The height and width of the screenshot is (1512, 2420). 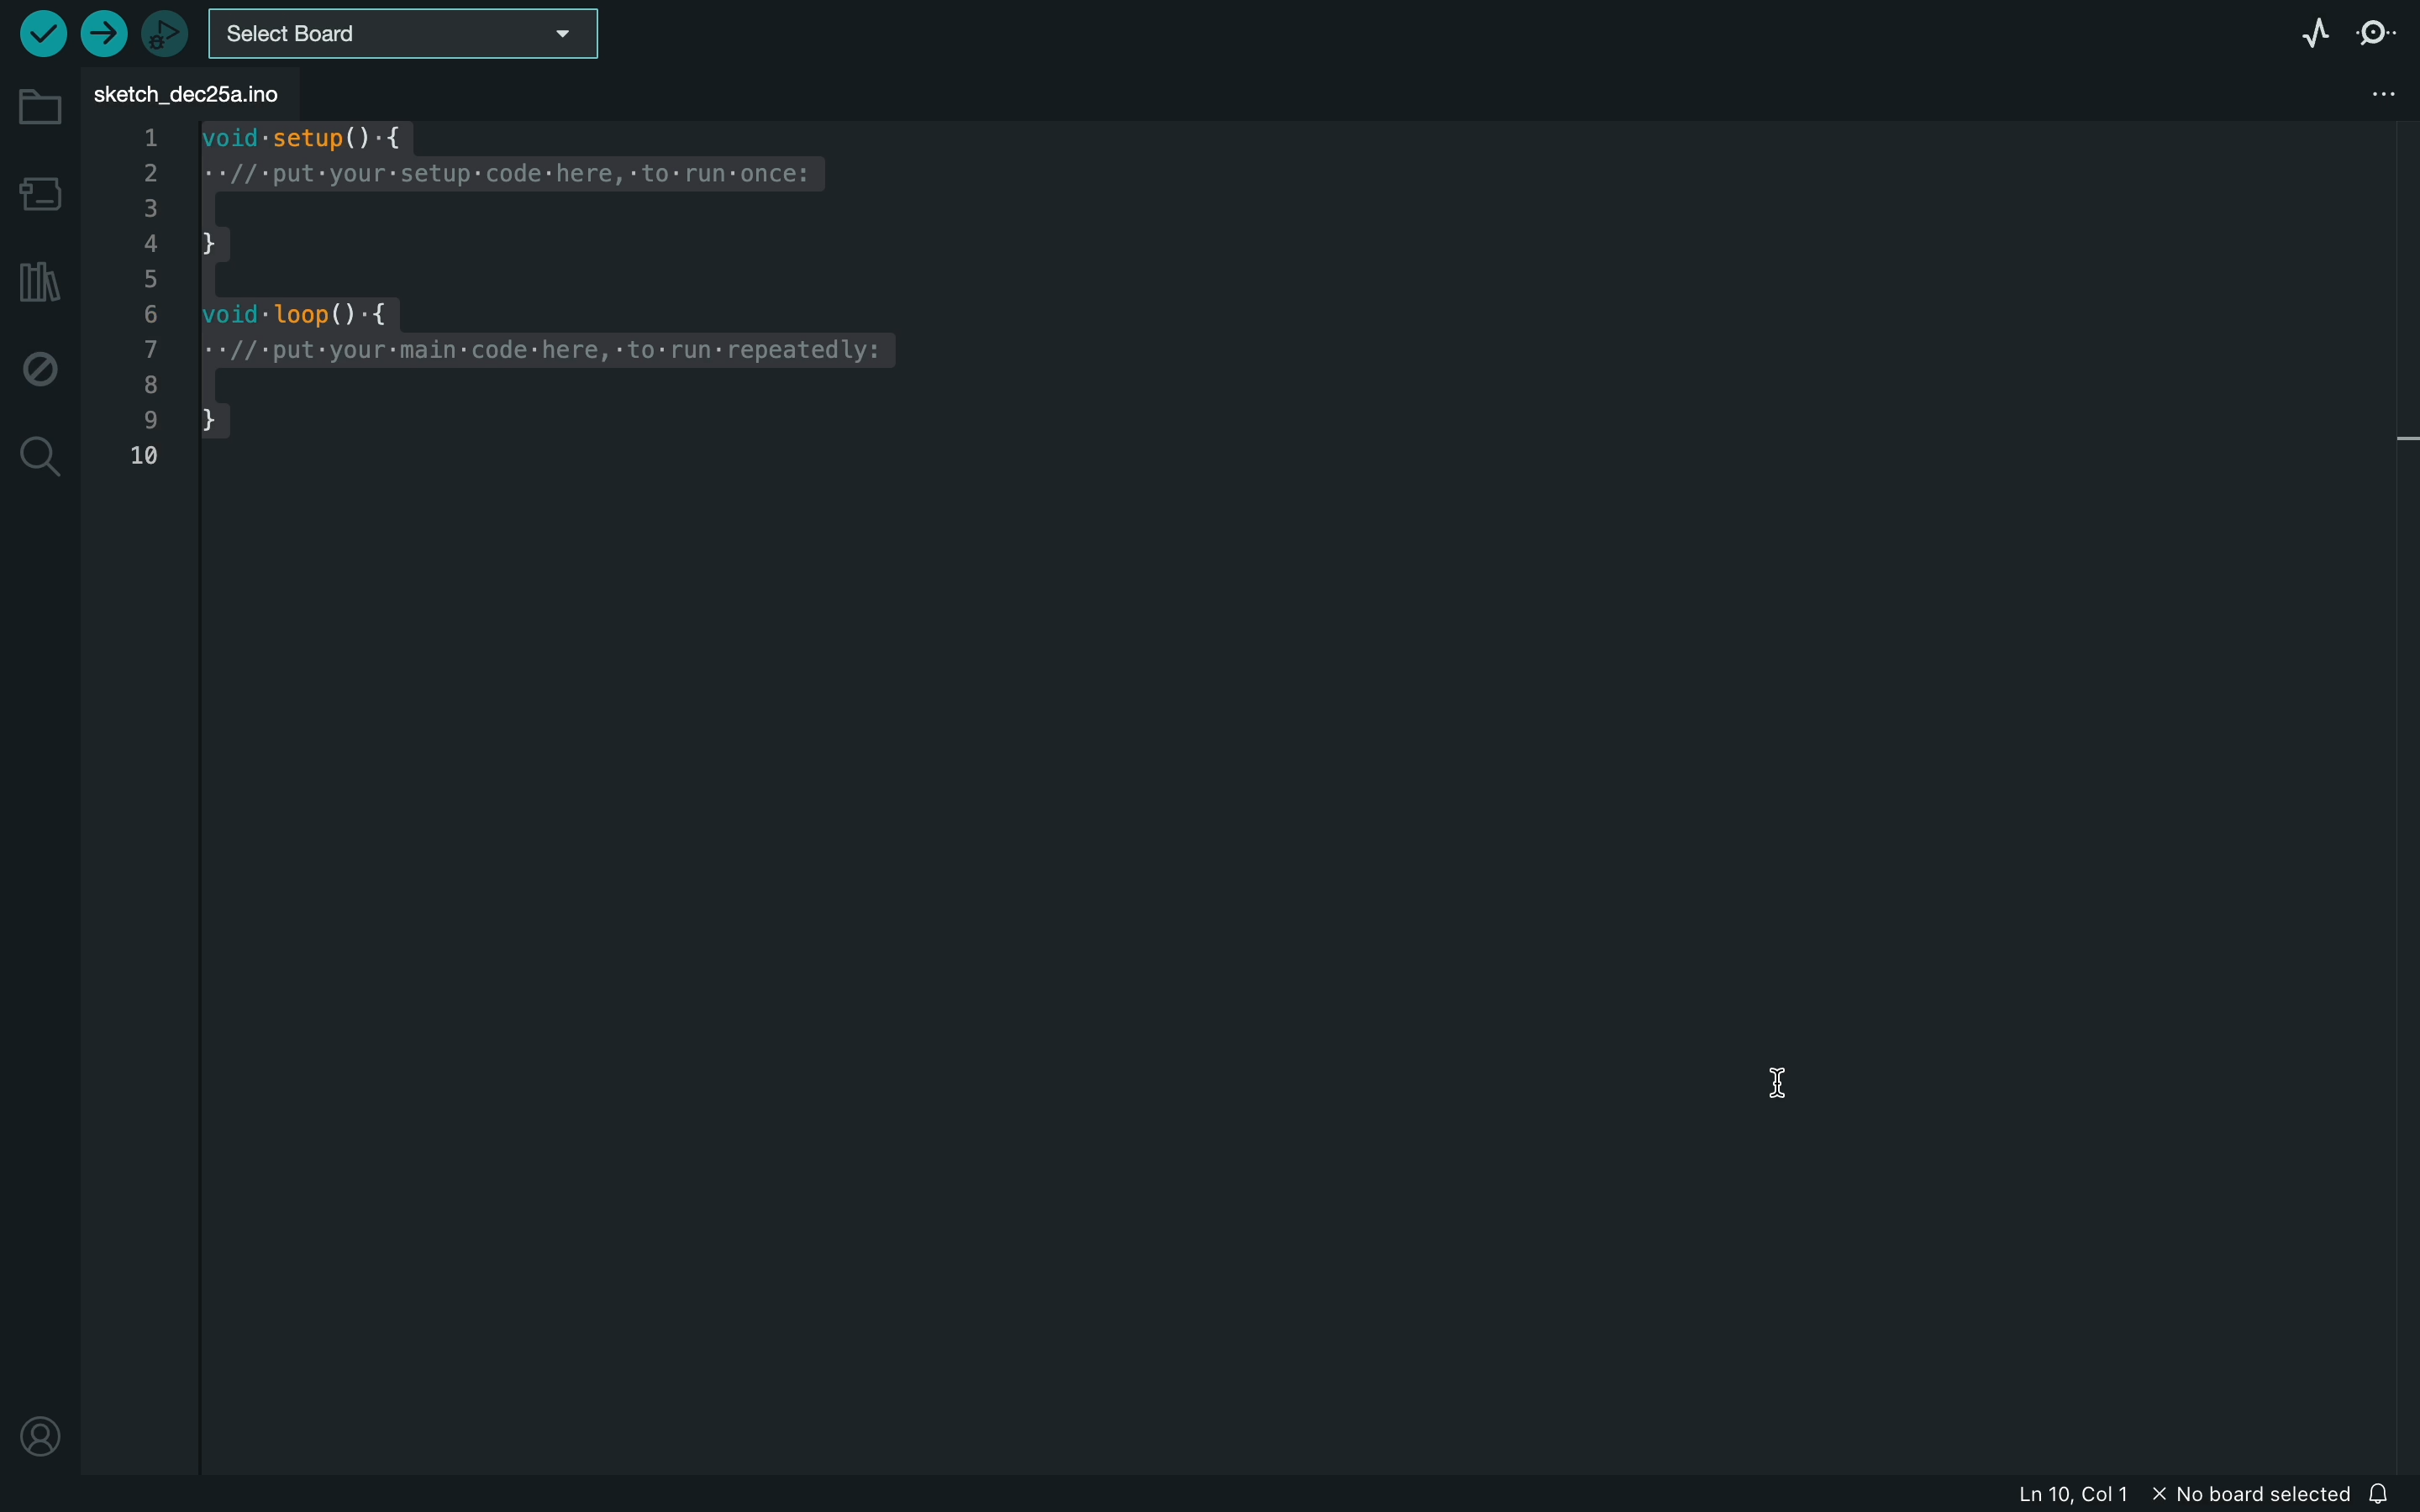 What do you see at coordinates (2379, 30) in the screenshot?
I see `serial  monitor` at bounding box center [2379, 30].